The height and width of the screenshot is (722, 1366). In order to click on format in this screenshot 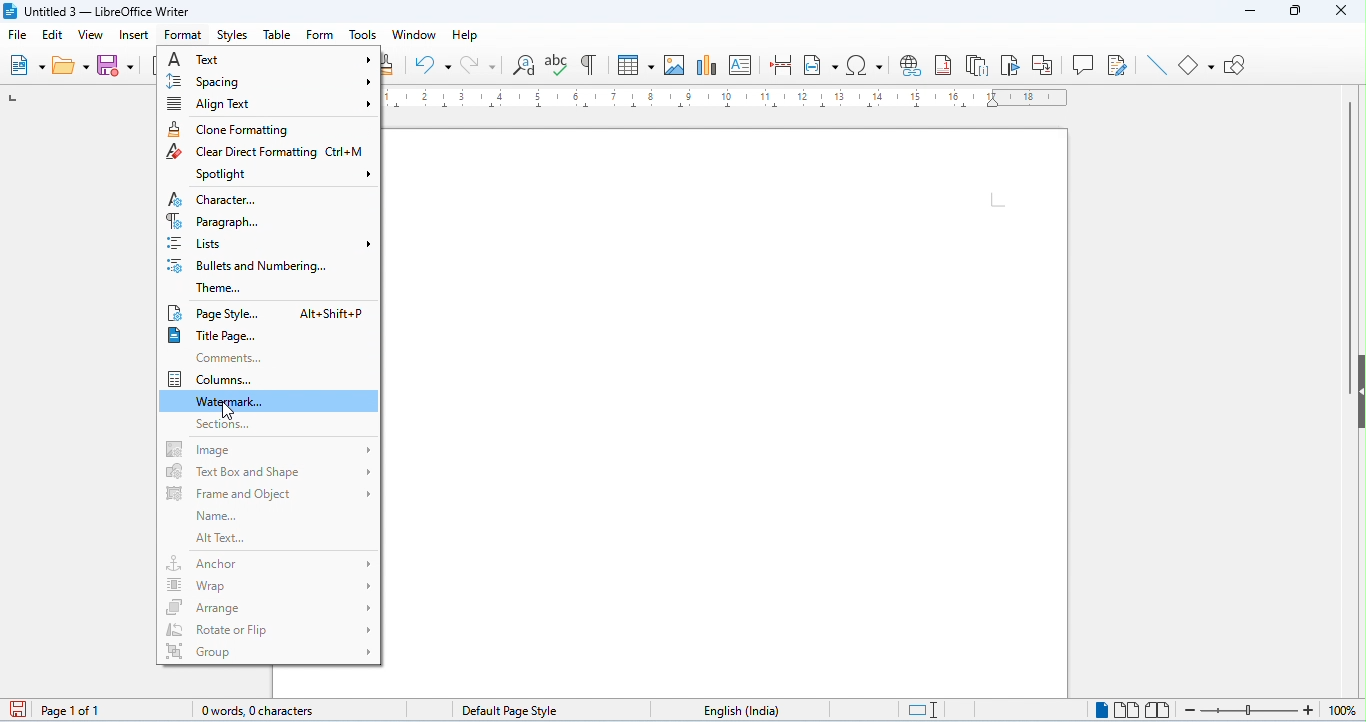, I will do `click(181, 36)`.